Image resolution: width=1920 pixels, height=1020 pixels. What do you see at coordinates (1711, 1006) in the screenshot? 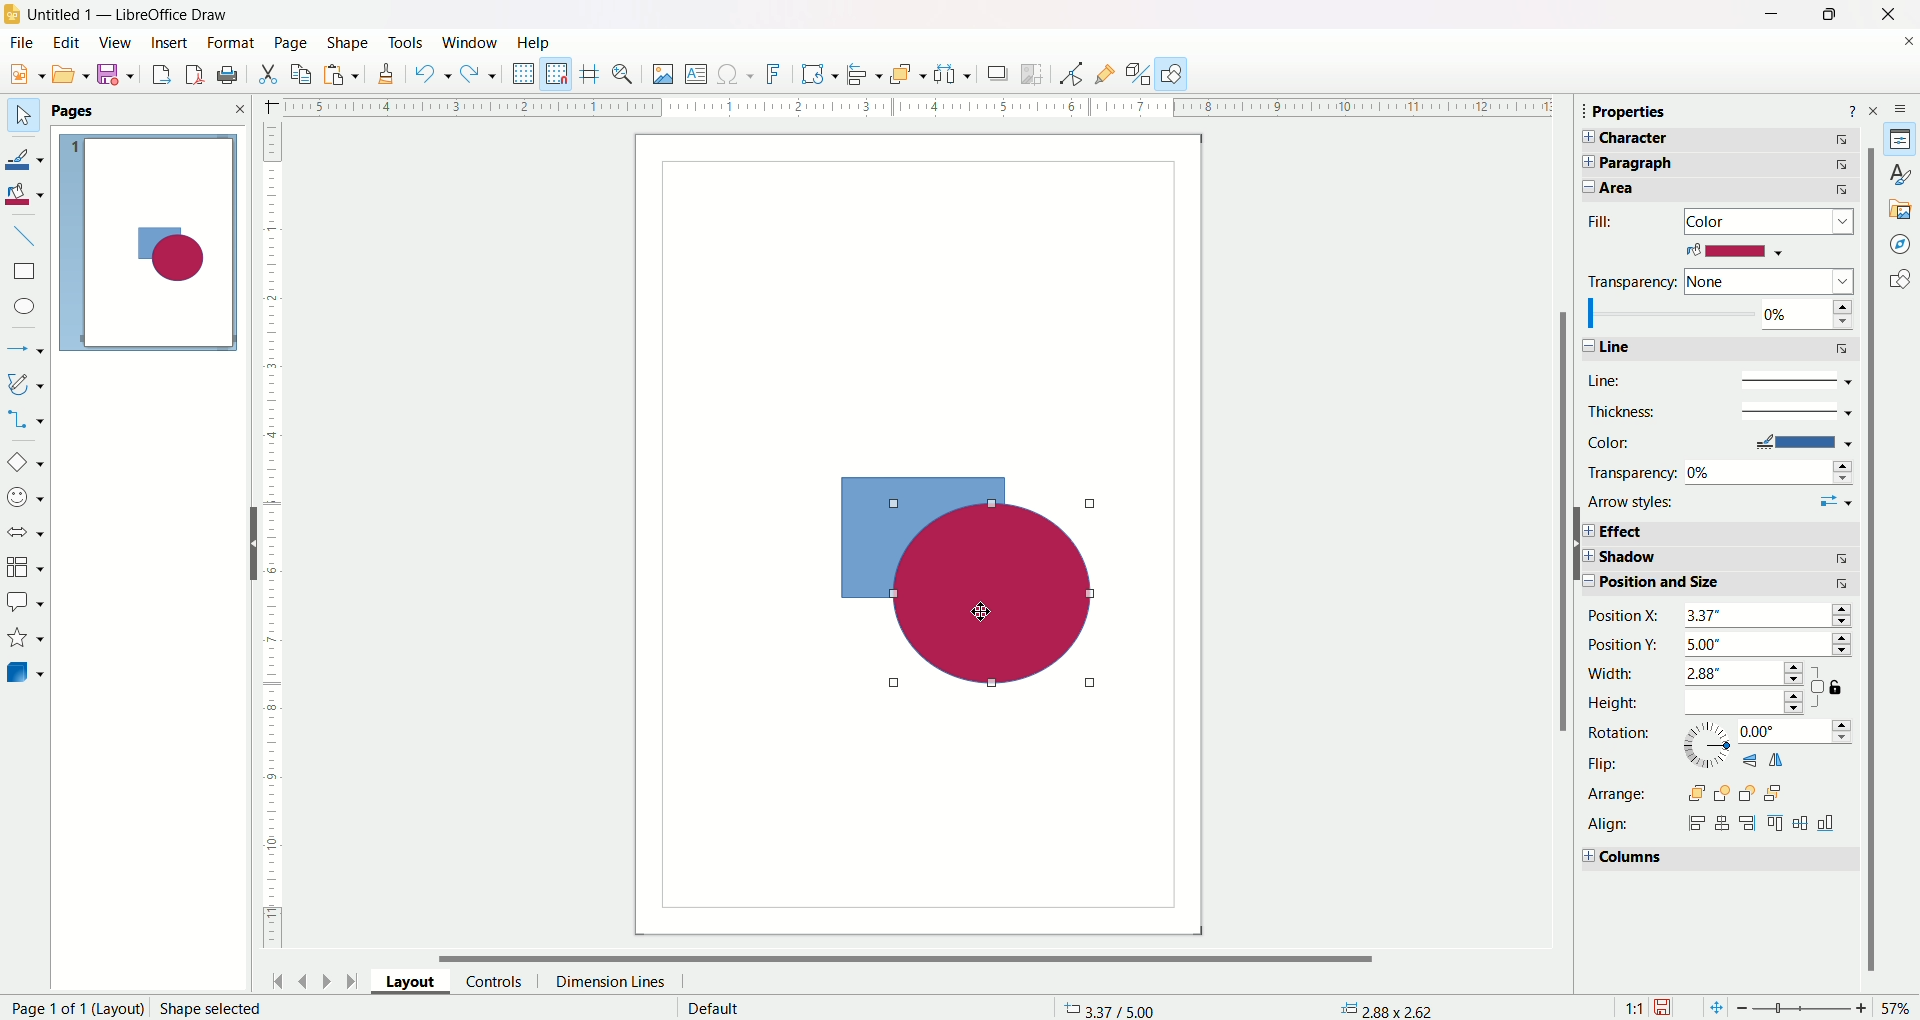
I see `fit to windows screen` at bounding box center [1711, 1006].